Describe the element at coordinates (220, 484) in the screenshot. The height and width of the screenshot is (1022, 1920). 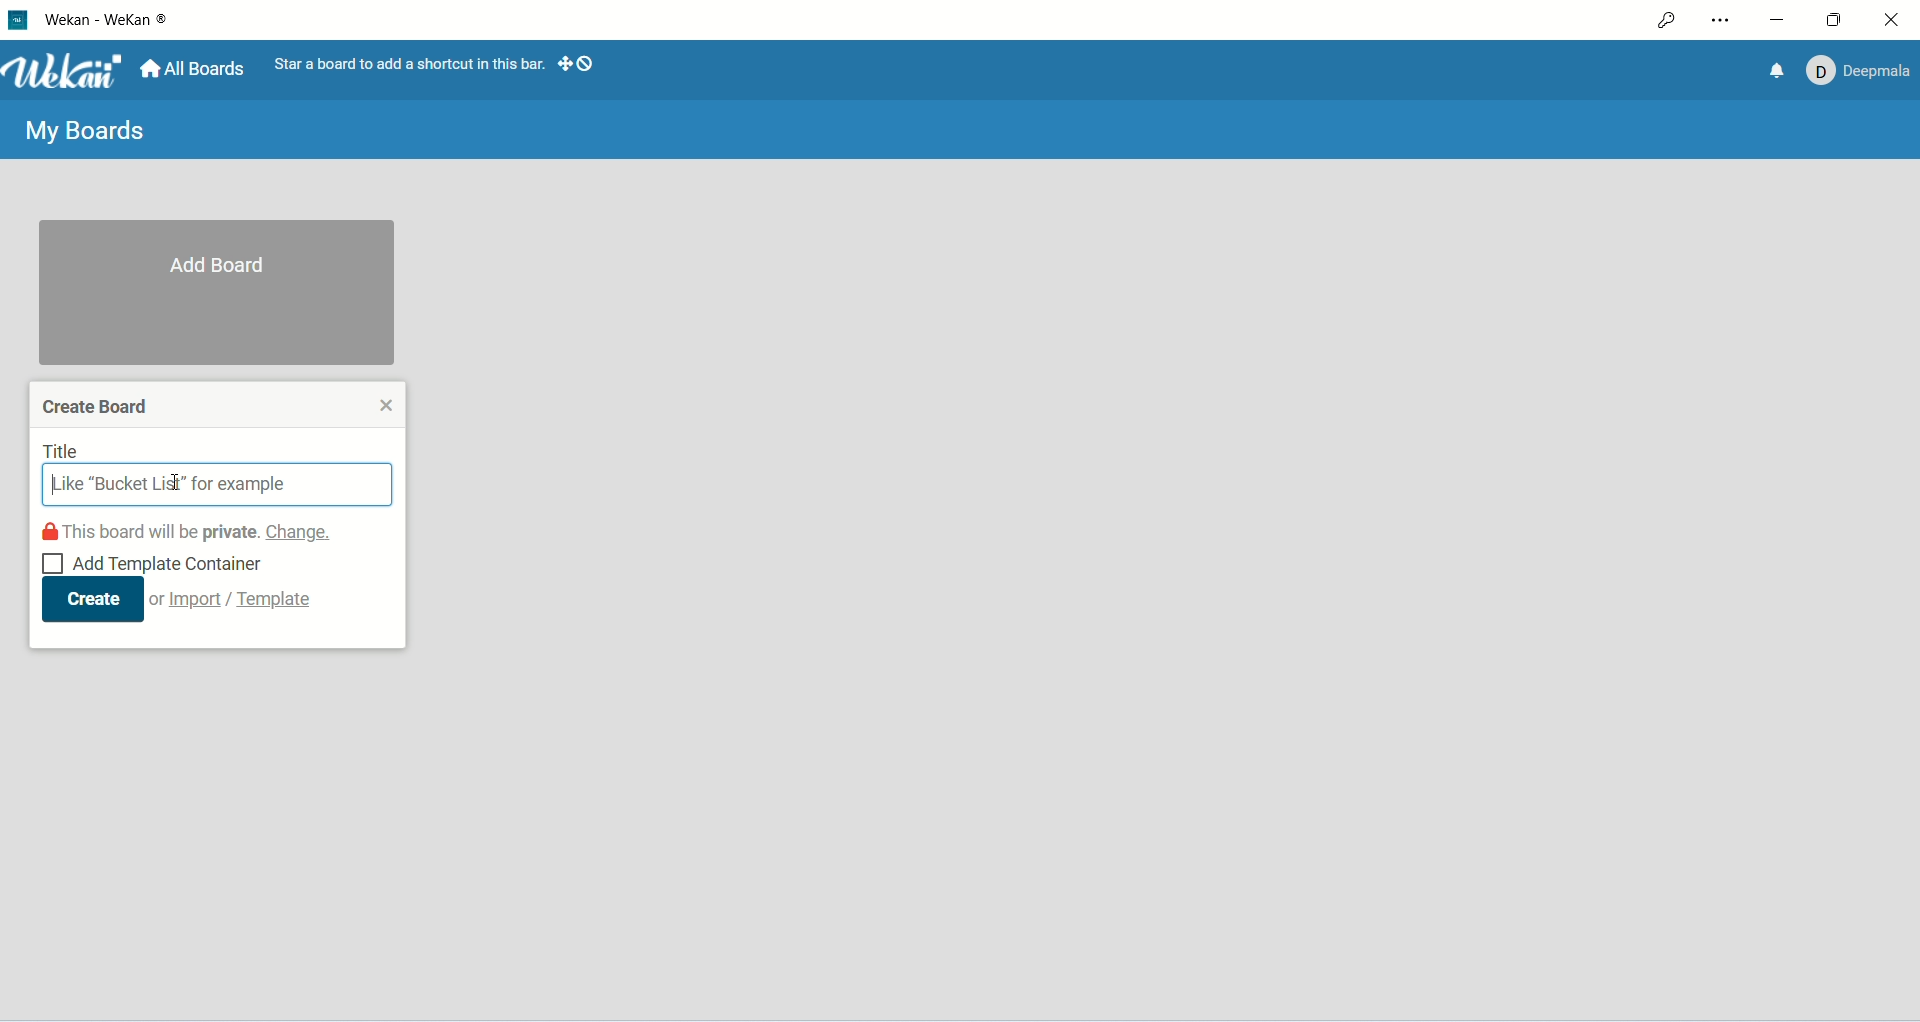
I see `title search` at that location.